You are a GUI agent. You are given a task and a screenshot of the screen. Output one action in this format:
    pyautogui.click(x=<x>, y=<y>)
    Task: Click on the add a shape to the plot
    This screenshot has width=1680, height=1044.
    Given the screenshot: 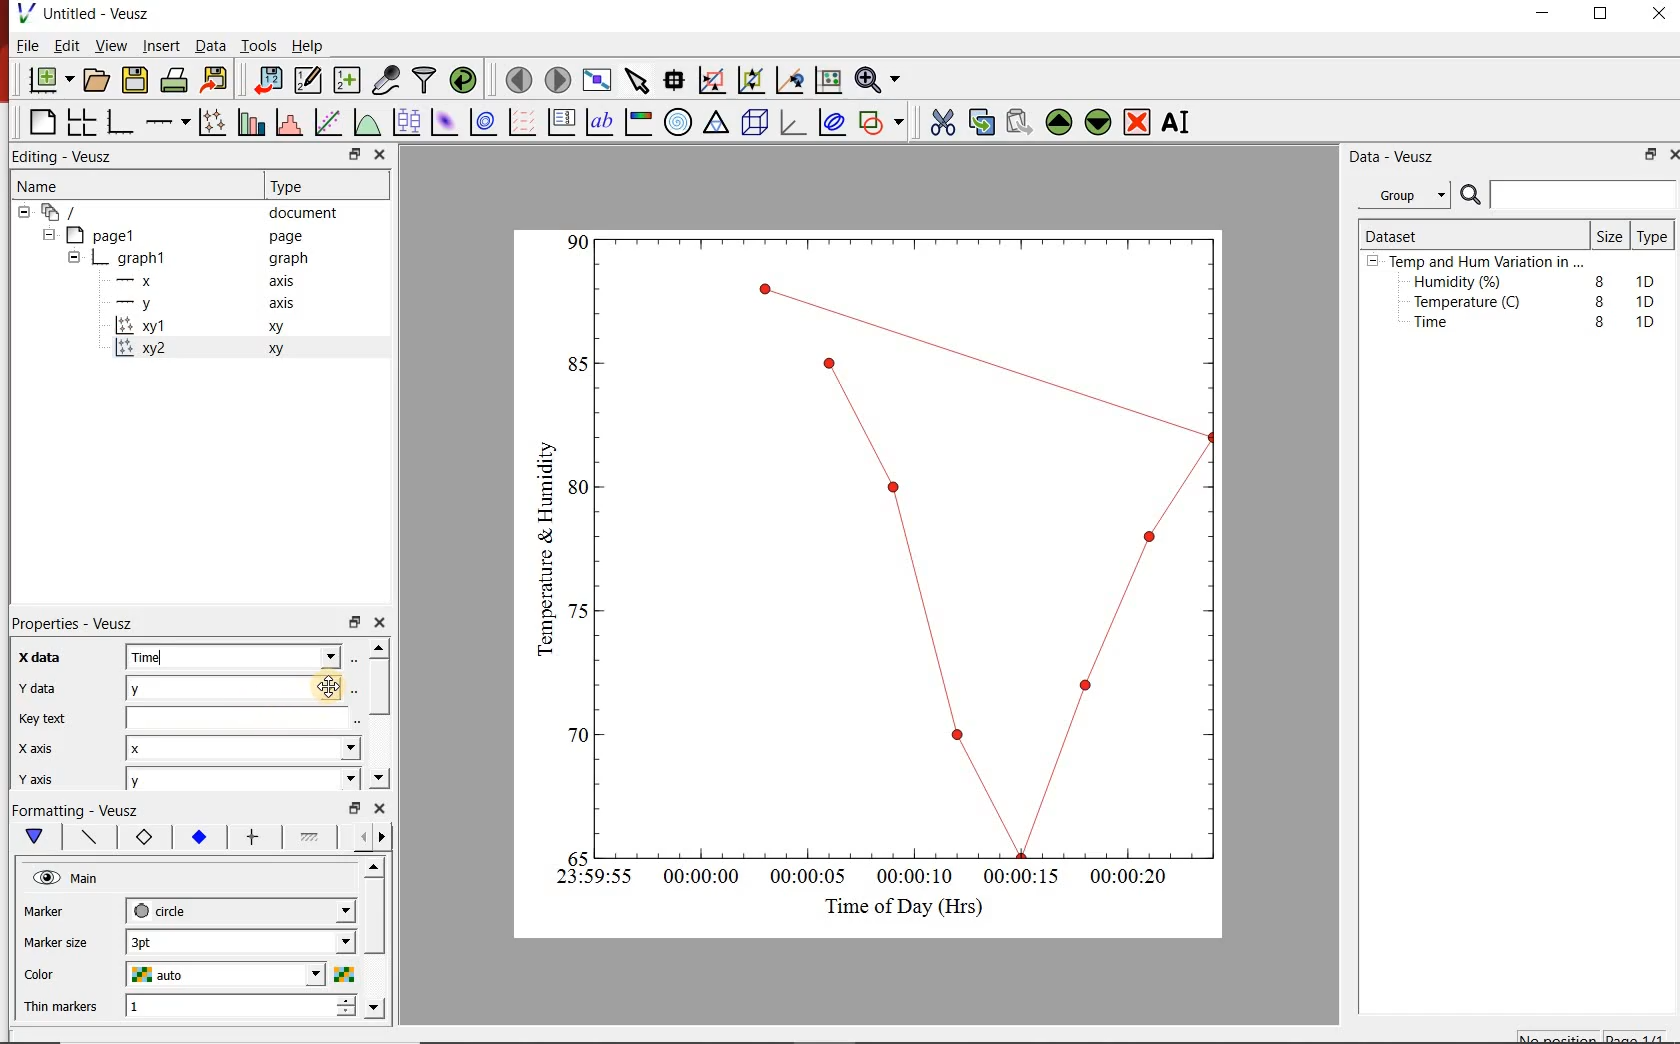 What is the action you would take?
    pyautogui.click(x=886, y=125)
    